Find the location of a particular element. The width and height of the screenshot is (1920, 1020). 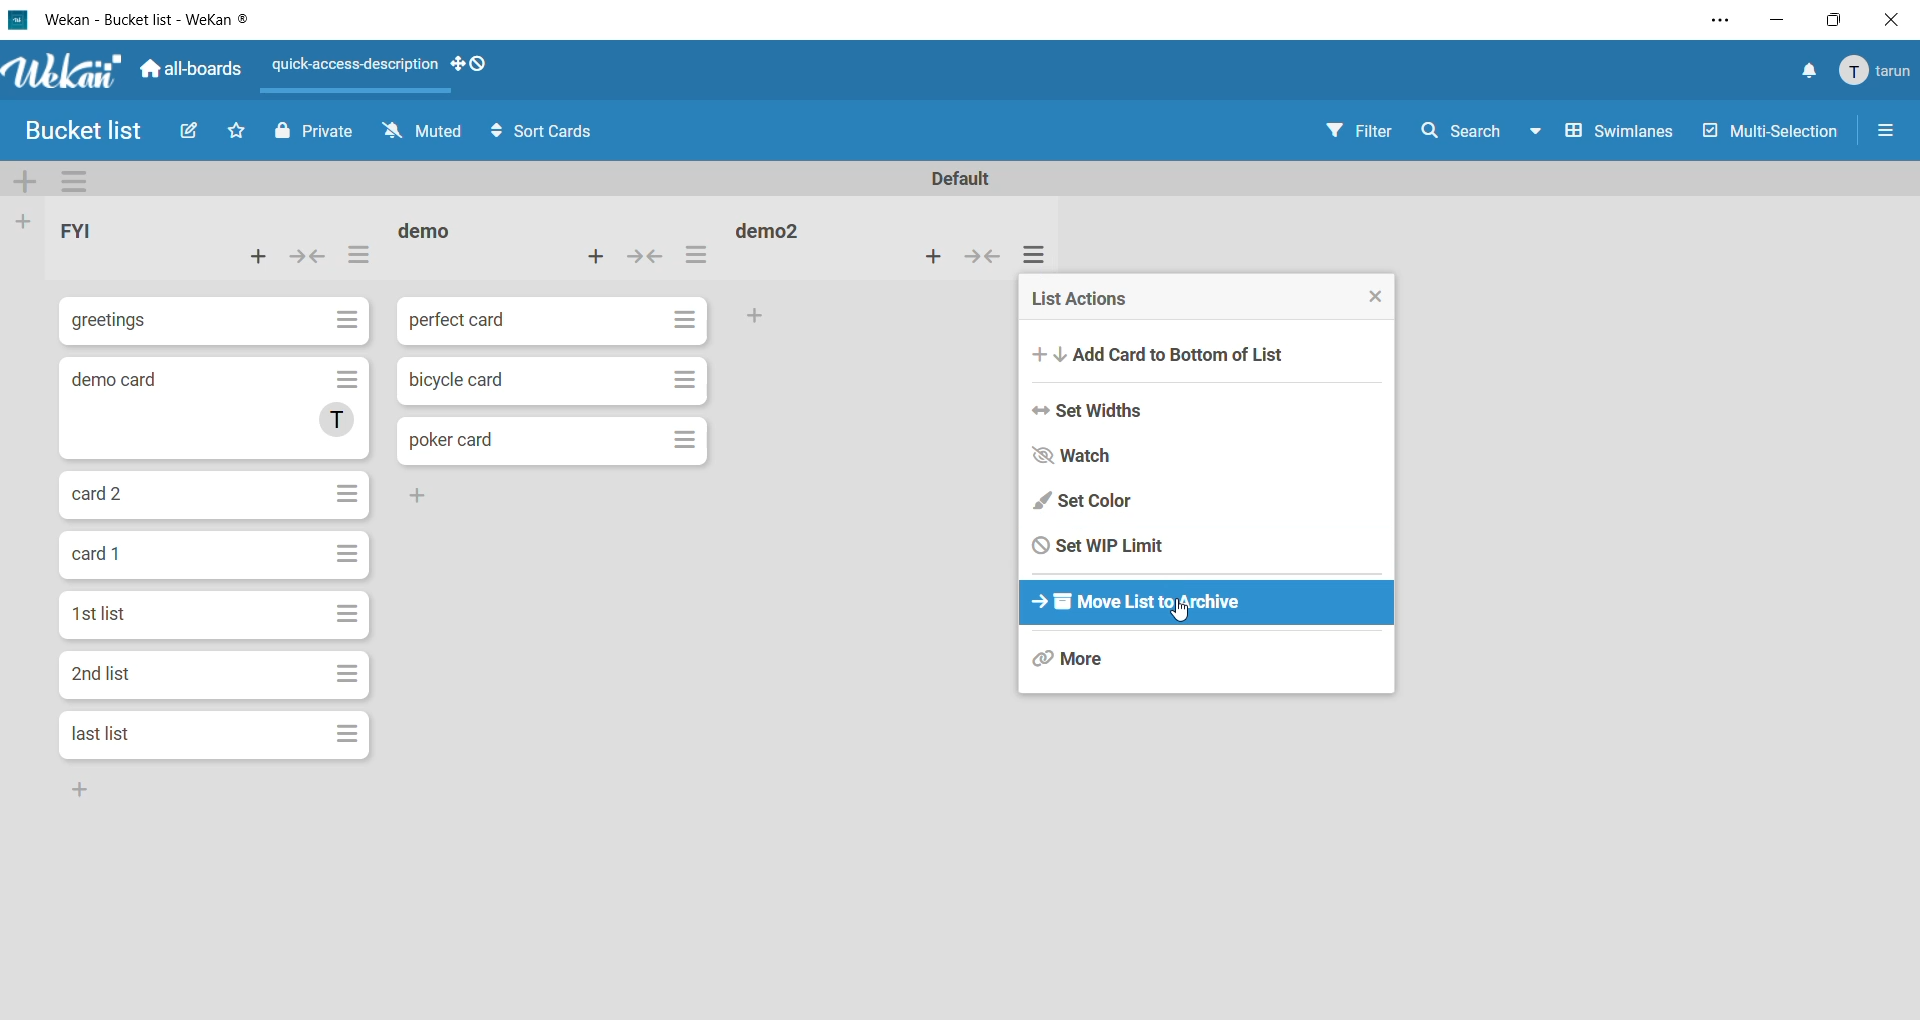

cards is located at coordinates (551, 382).